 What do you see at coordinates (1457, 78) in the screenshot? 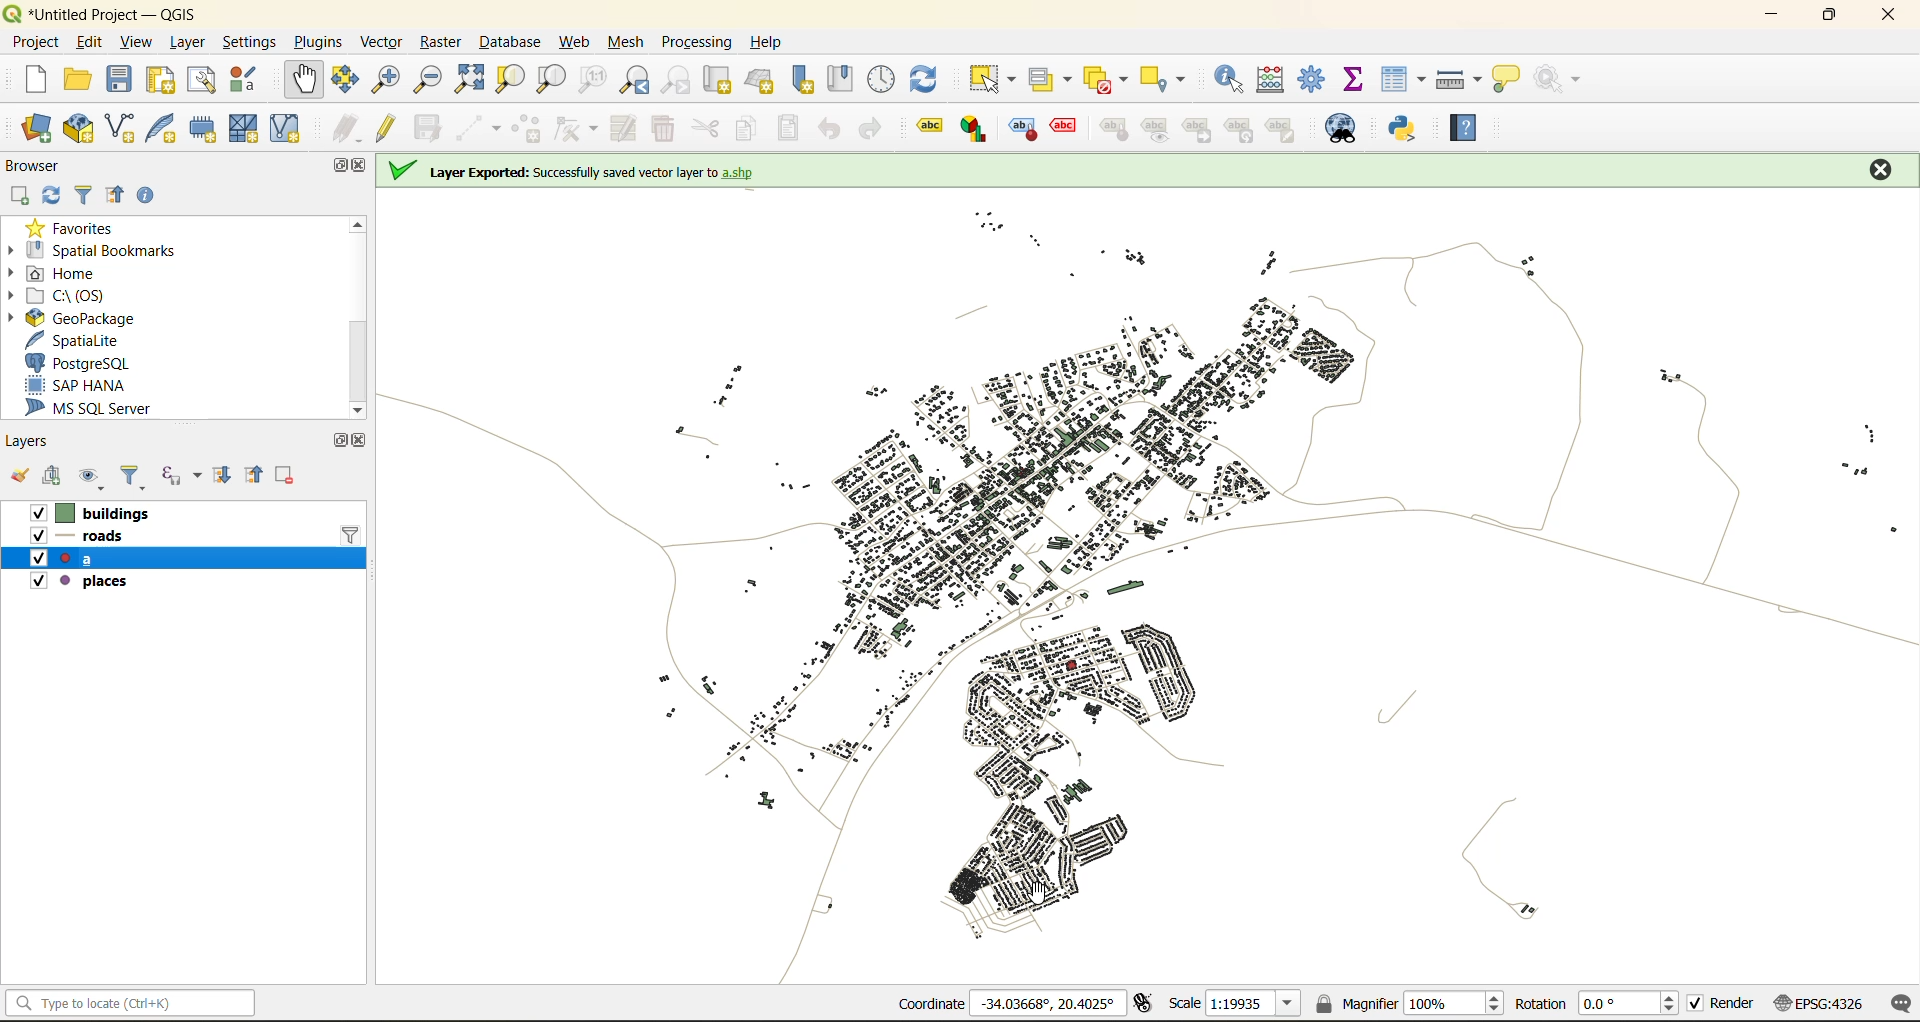
I see `measure line` at bounding box center [1457, 78].